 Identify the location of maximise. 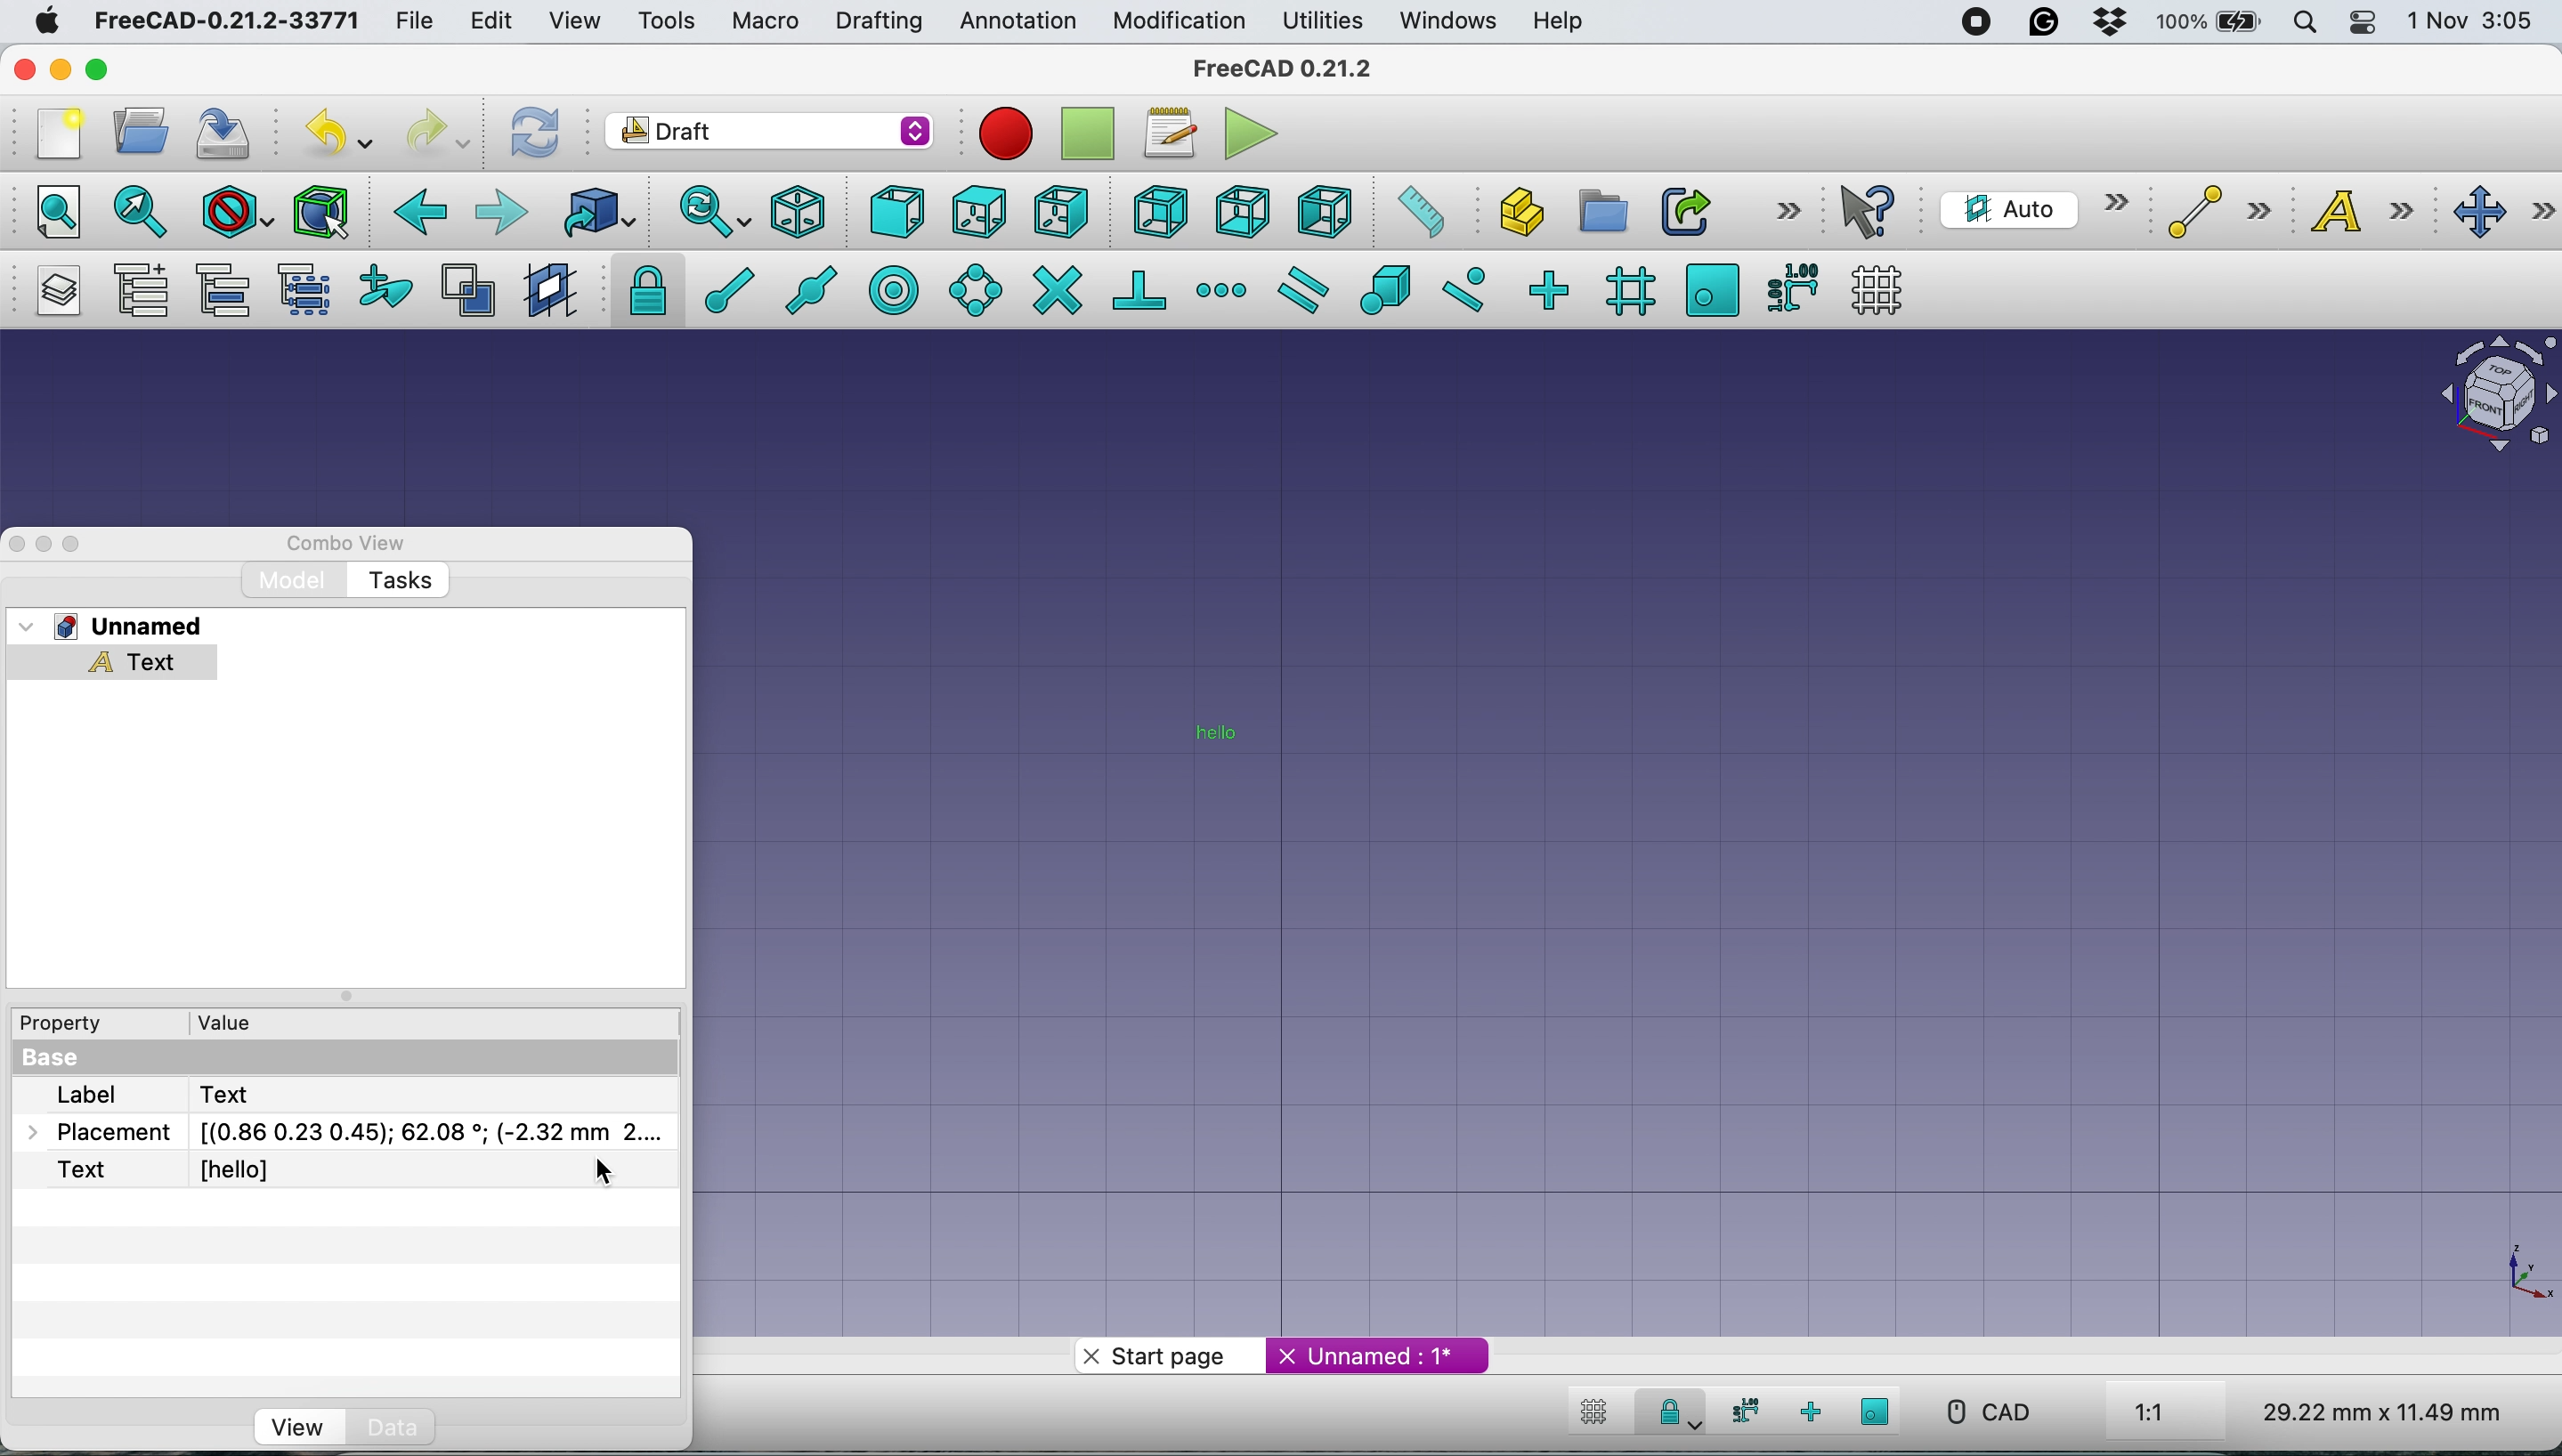
(98, 69).